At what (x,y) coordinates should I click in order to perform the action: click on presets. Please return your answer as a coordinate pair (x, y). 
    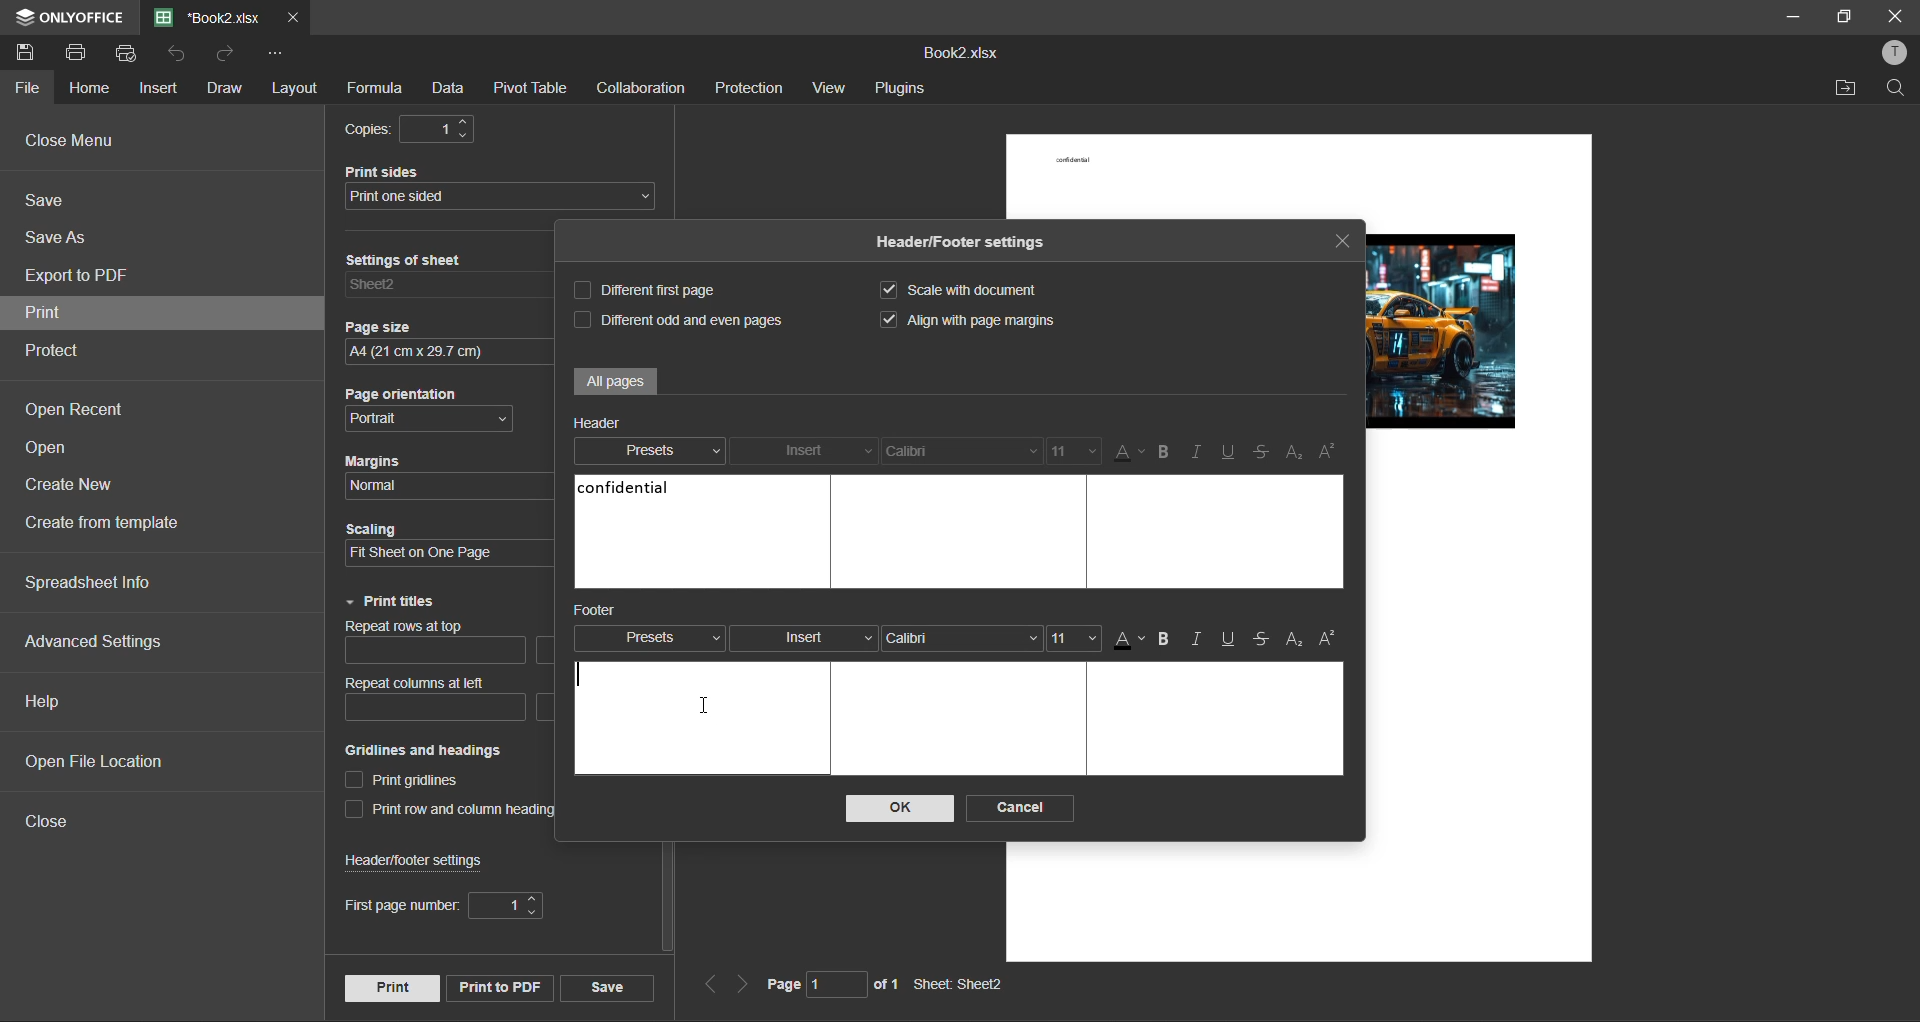
    Looking at the image, I should click on (648, 453).